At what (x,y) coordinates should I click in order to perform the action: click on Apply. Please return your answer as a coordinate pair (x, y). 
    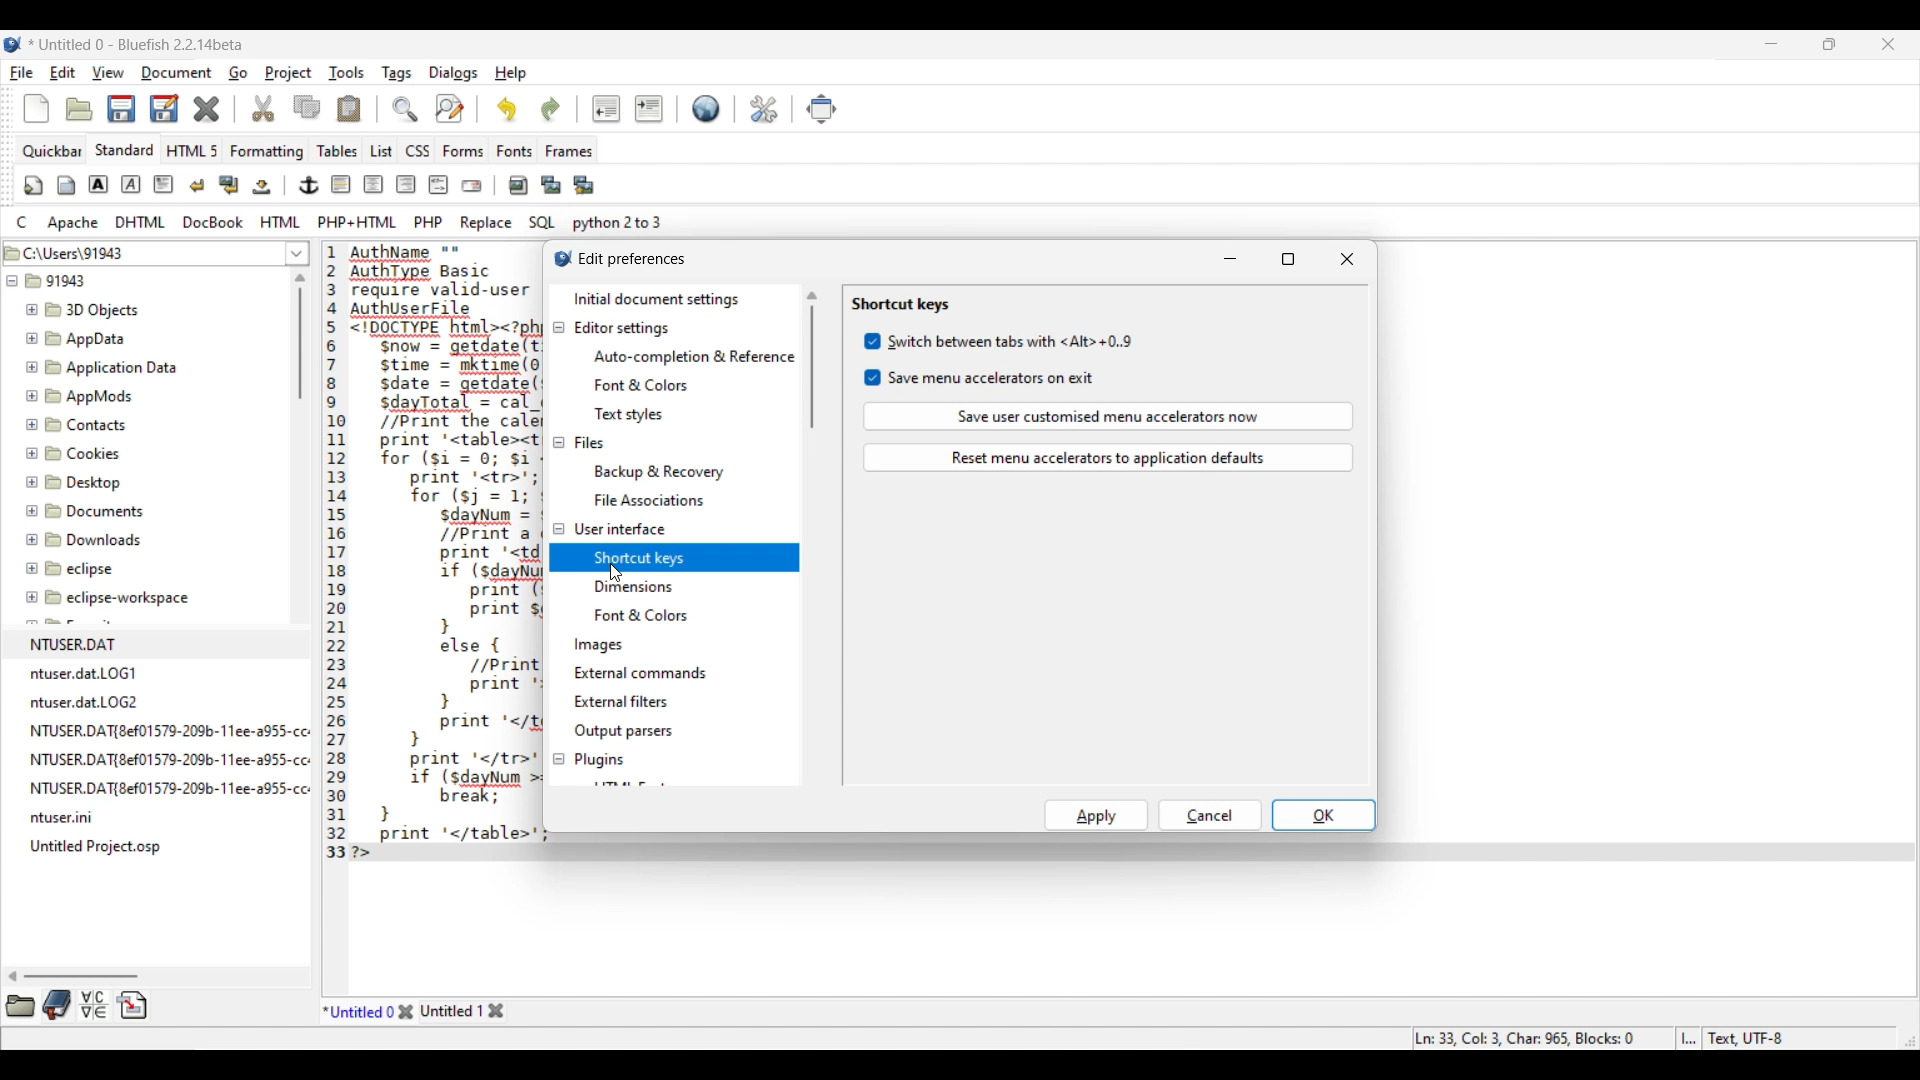
    Looking at the image, I should click on (1097, 815).